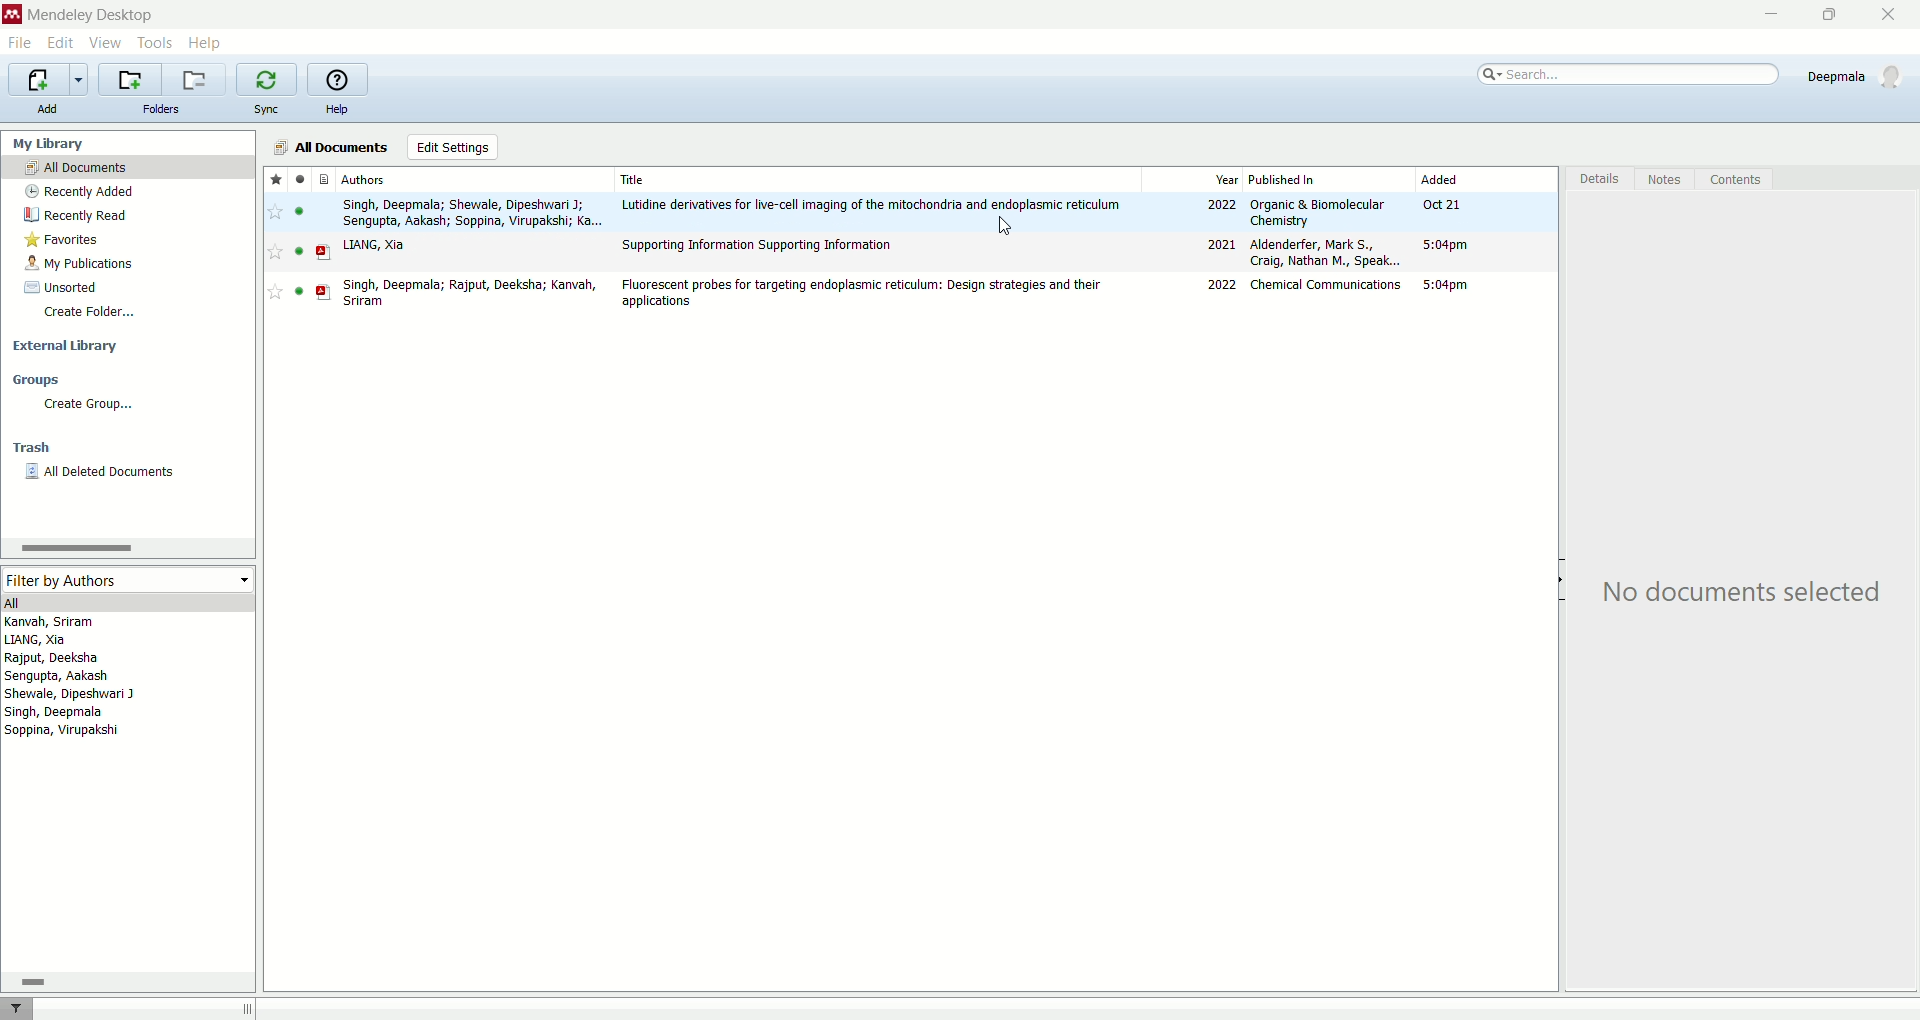 Image resolution: width=1920 pixels, height=1020 pixels. Describe the element at coordinates (1222, 205) in the screenshot. I see `2022` at that location.